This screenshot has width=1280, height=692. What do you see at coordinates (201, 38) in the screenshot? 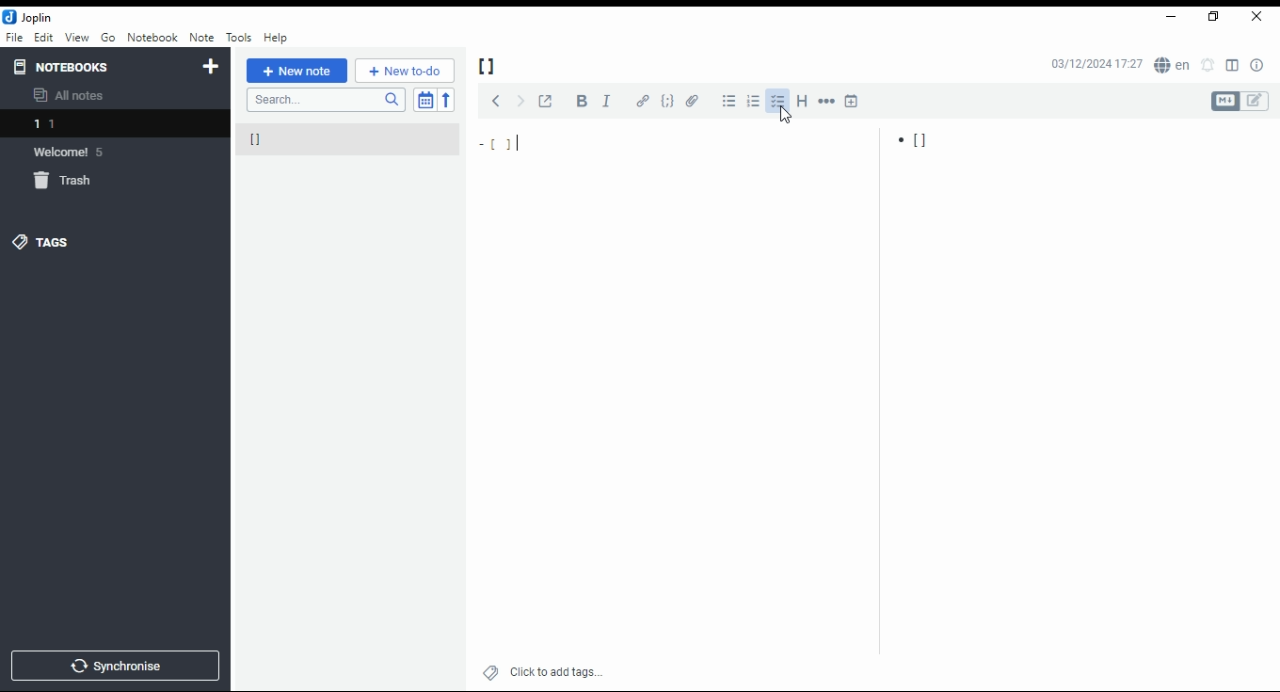
I see `note` at bounding box center [201, 38].